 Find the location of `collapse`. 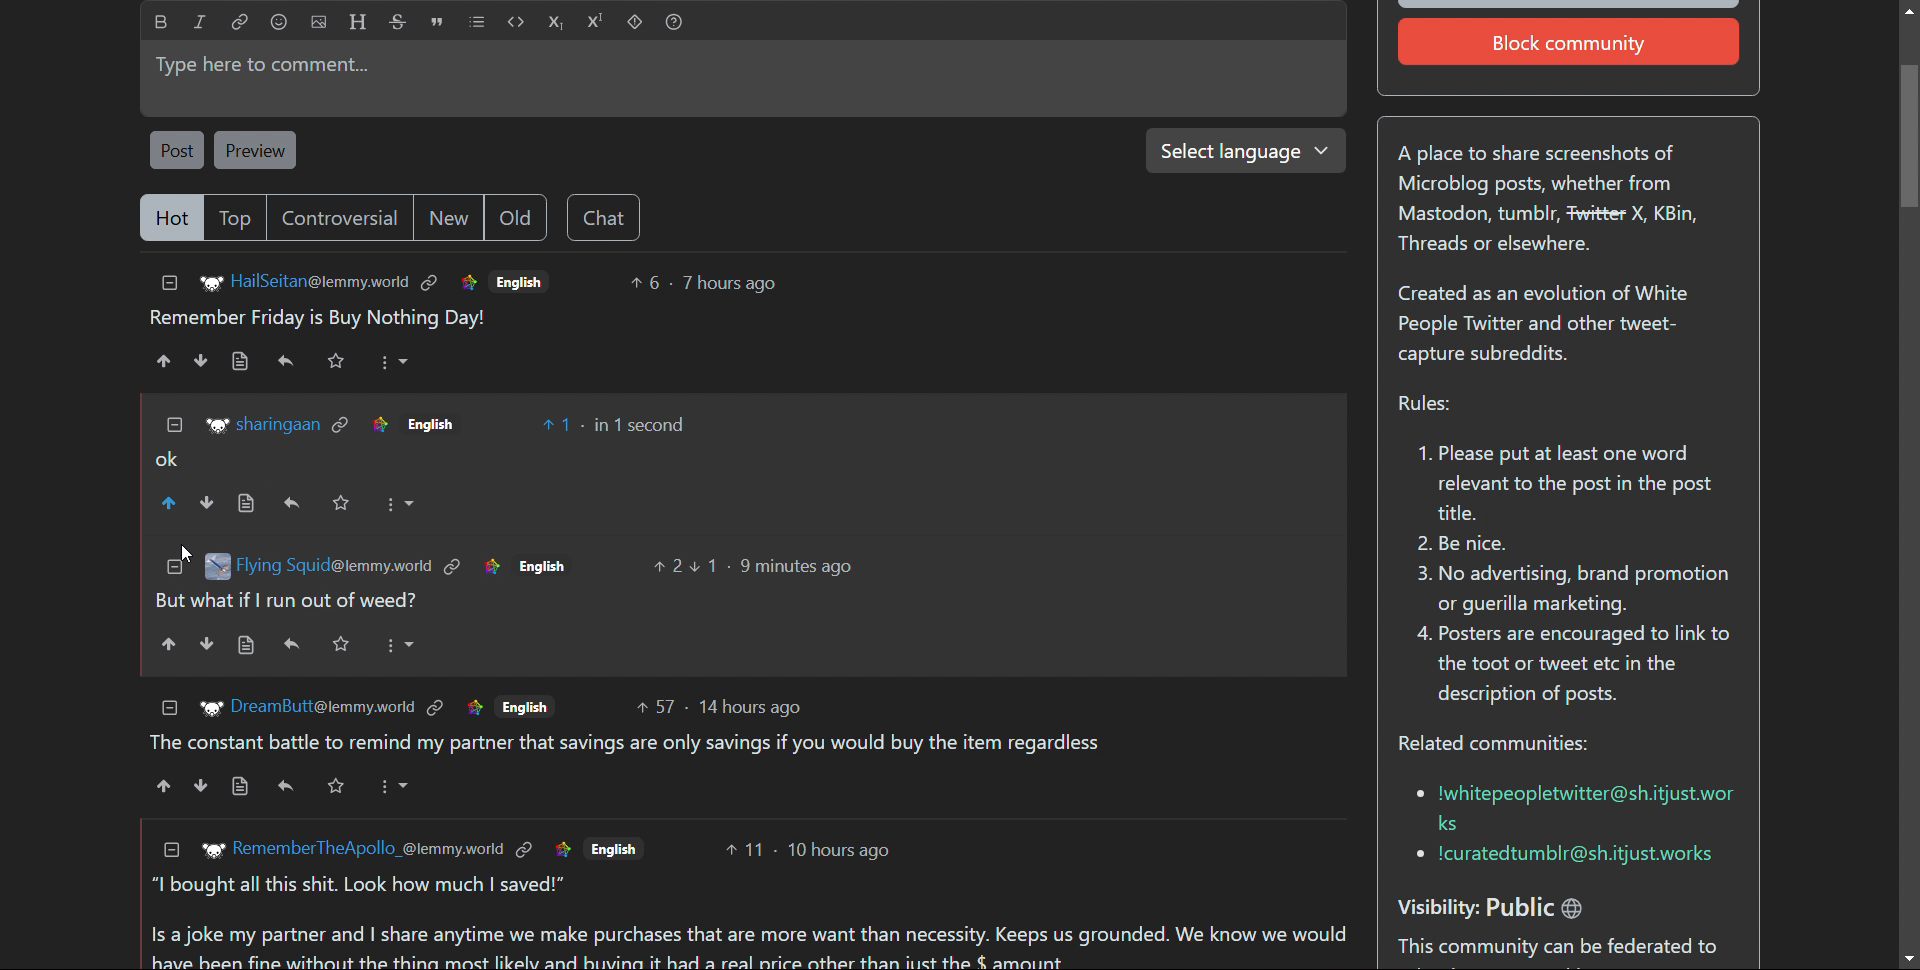

collapse is located at coordinates (169, 283).